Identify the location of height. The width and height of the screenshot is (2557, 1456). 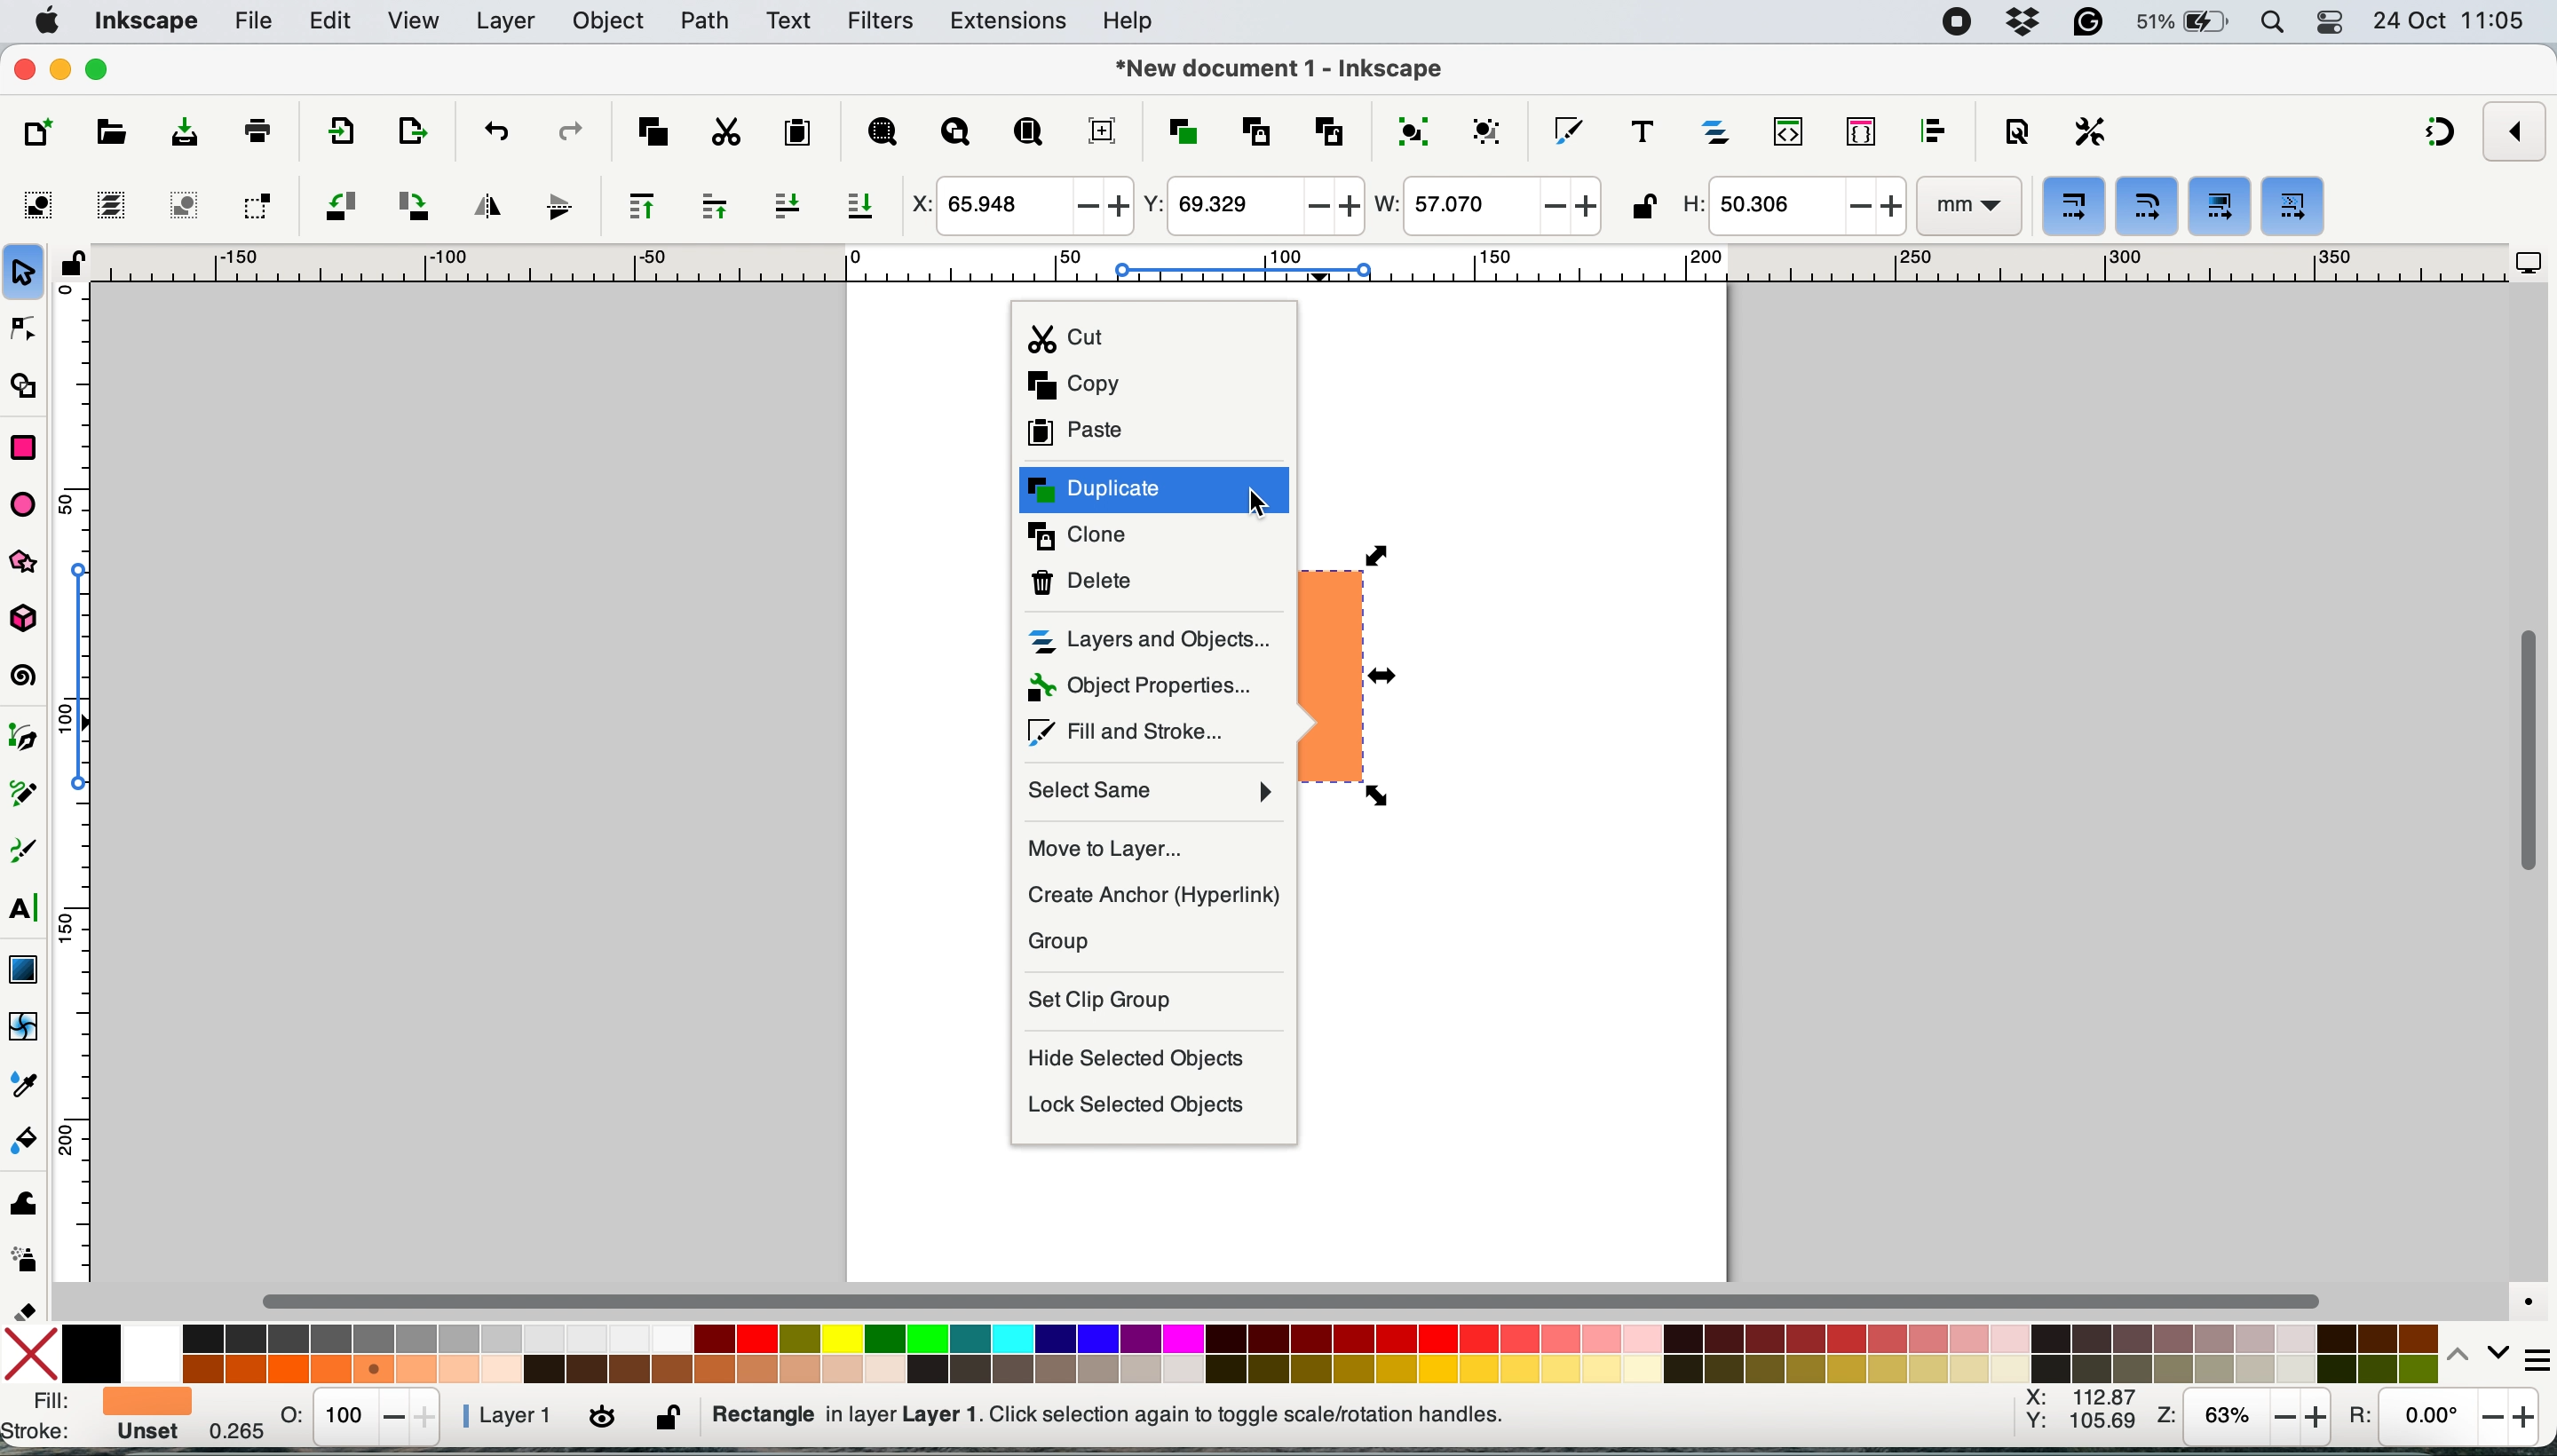
(1790, 206).